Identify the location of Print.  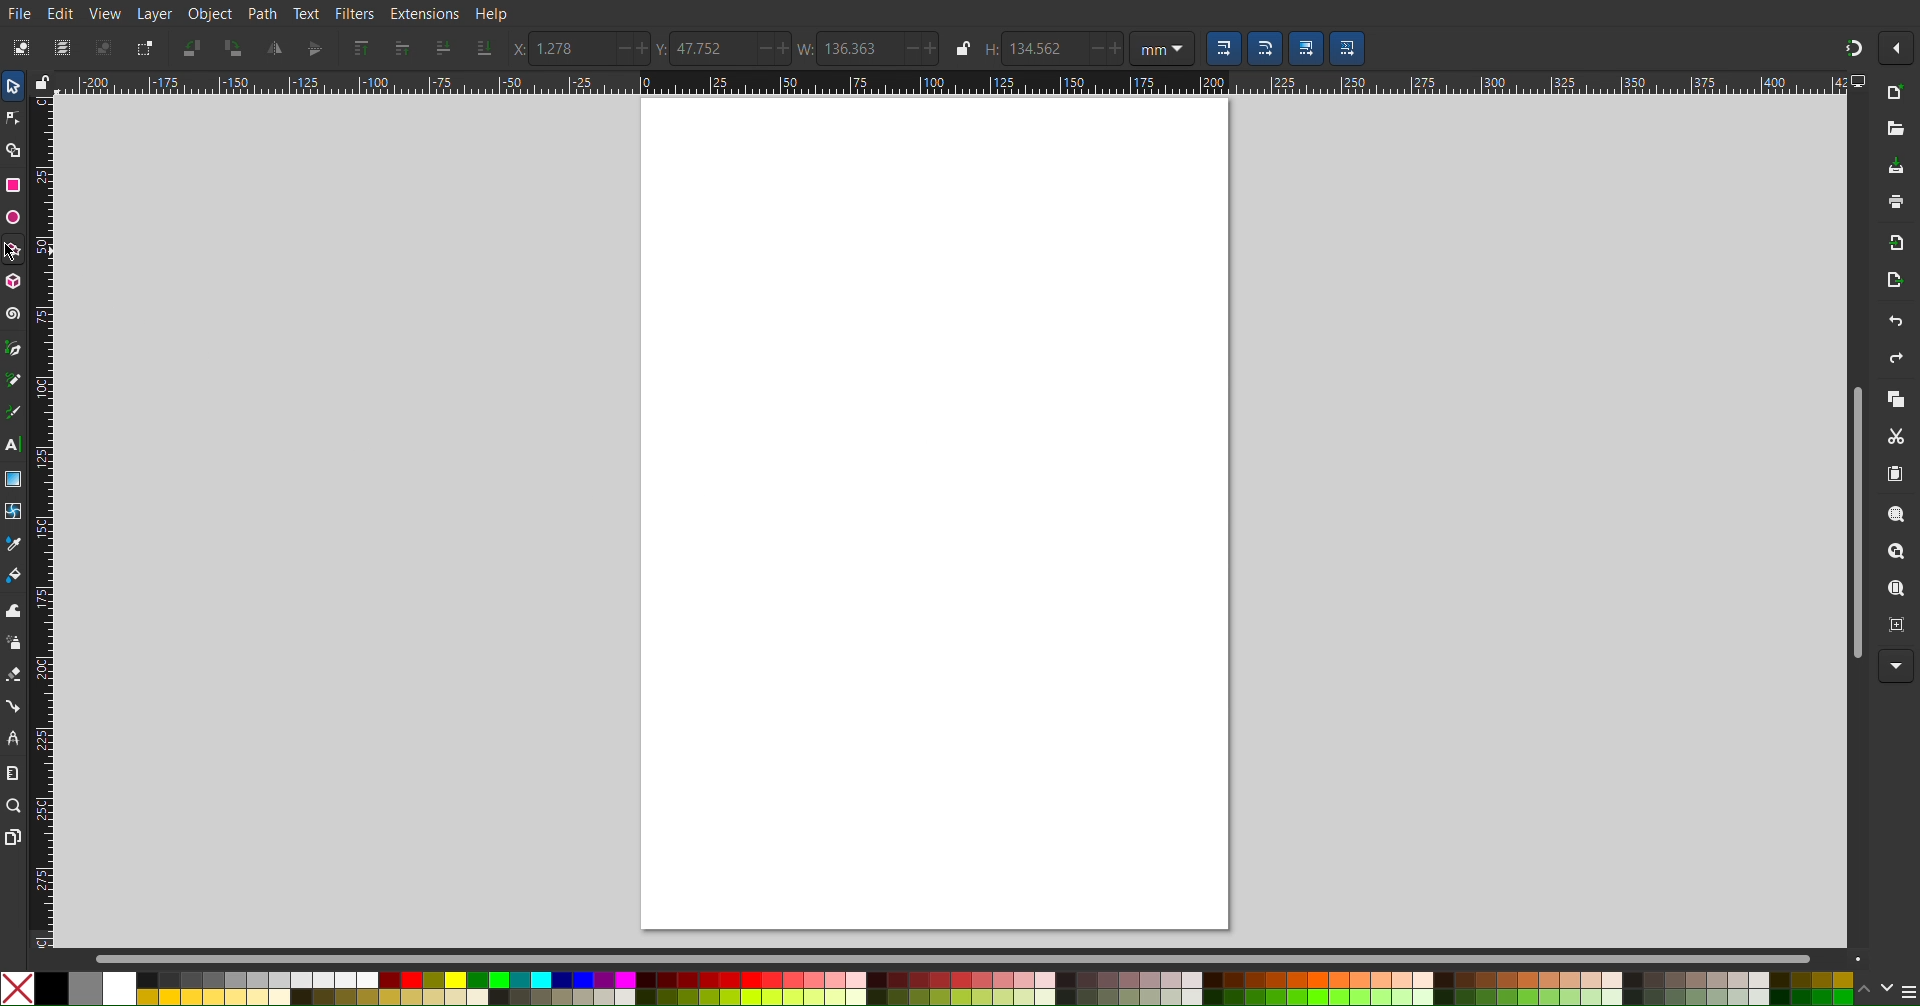
(1897, 203).